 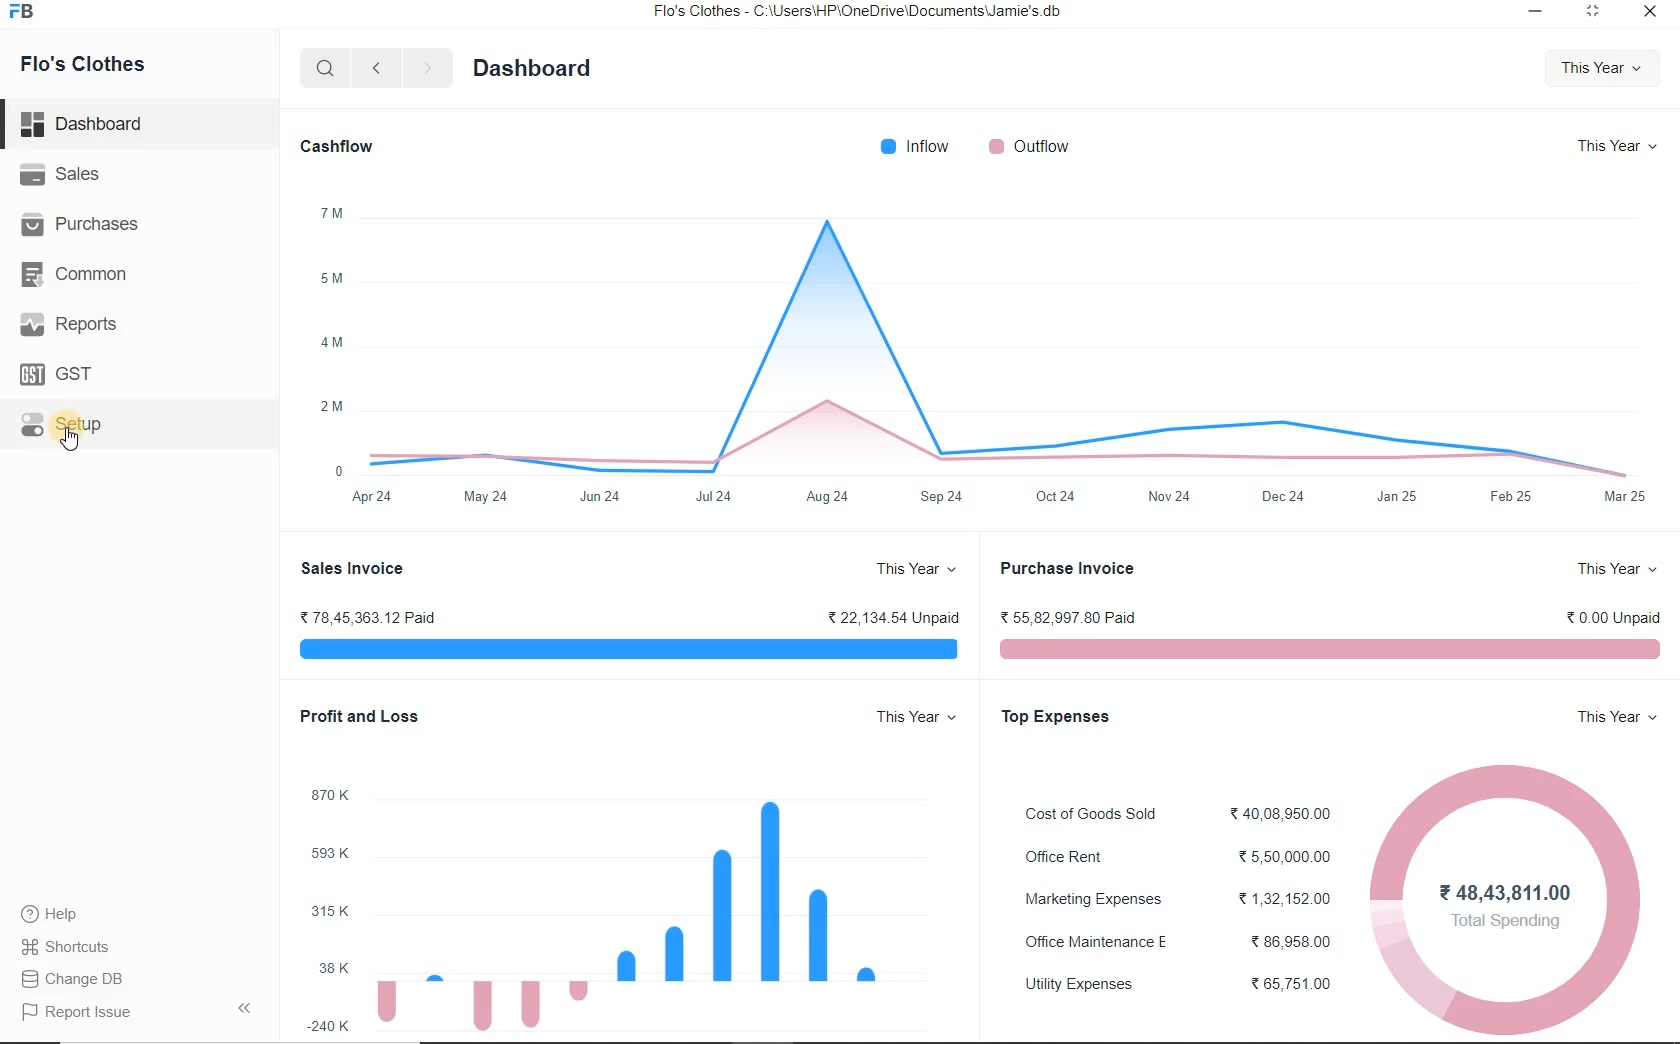 What do you see at coordinates (1058, 716) in the screenshot?
I see `Top Expenses` at bounding box center [1058, 716].